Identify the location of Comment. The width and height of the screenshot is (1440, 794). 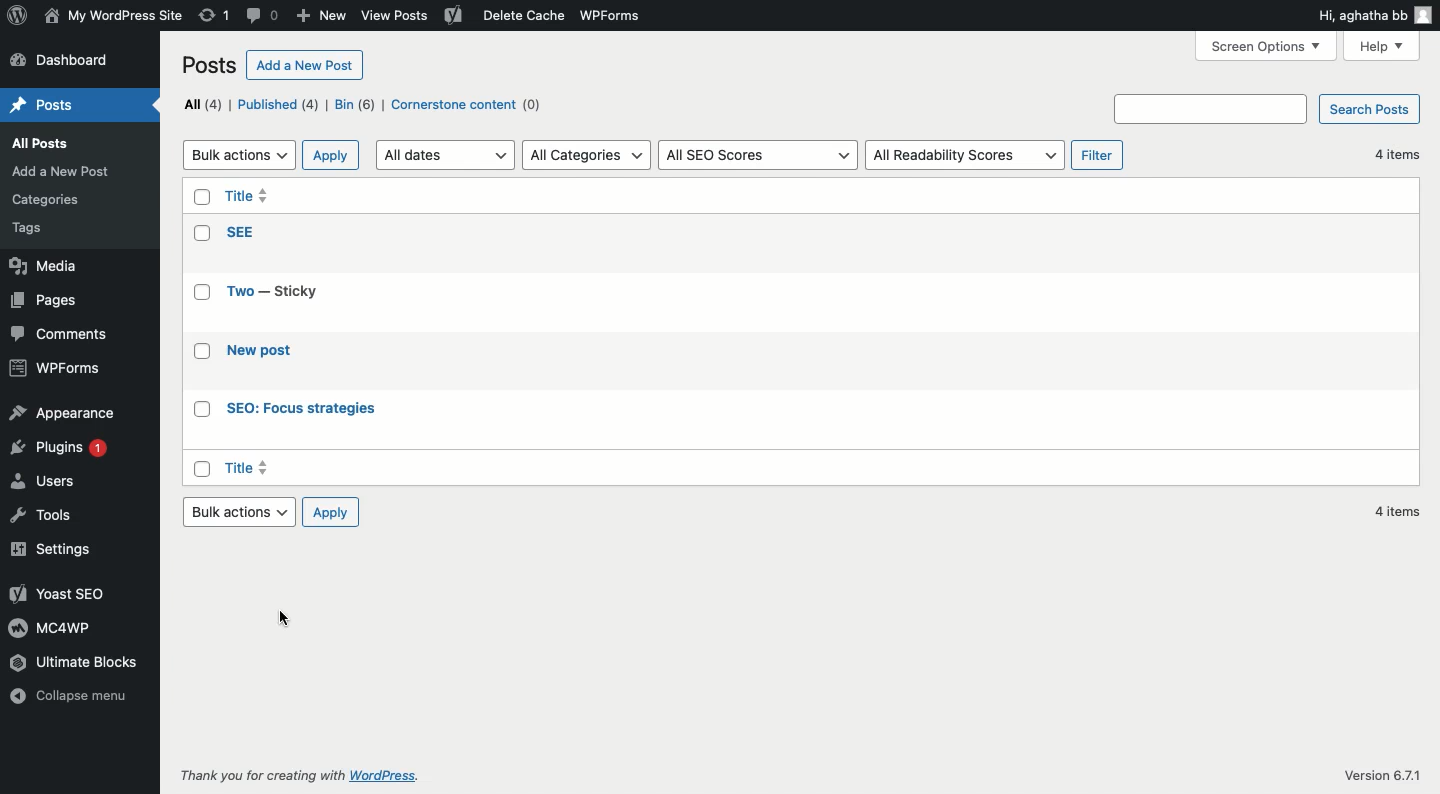
(264, 14).